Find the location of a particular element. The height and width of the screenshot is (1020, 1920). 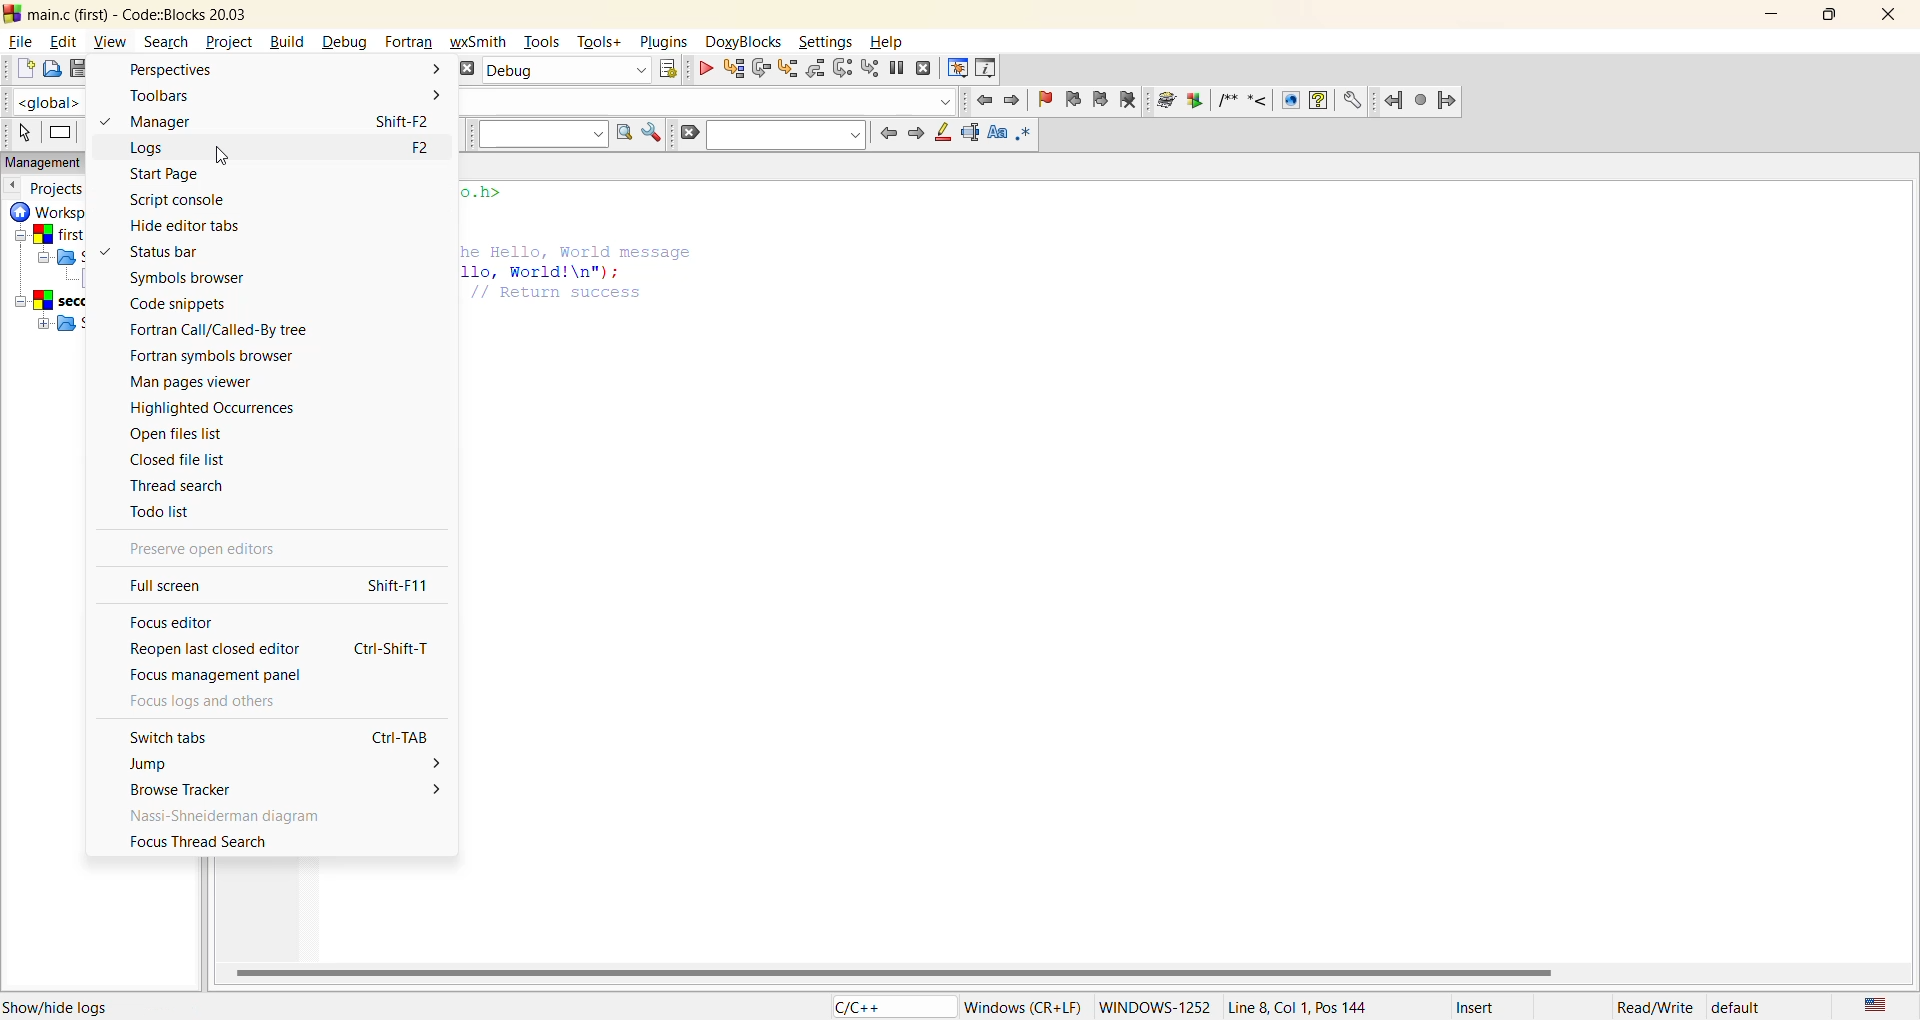

open files list is located at coordinates (186, 434).